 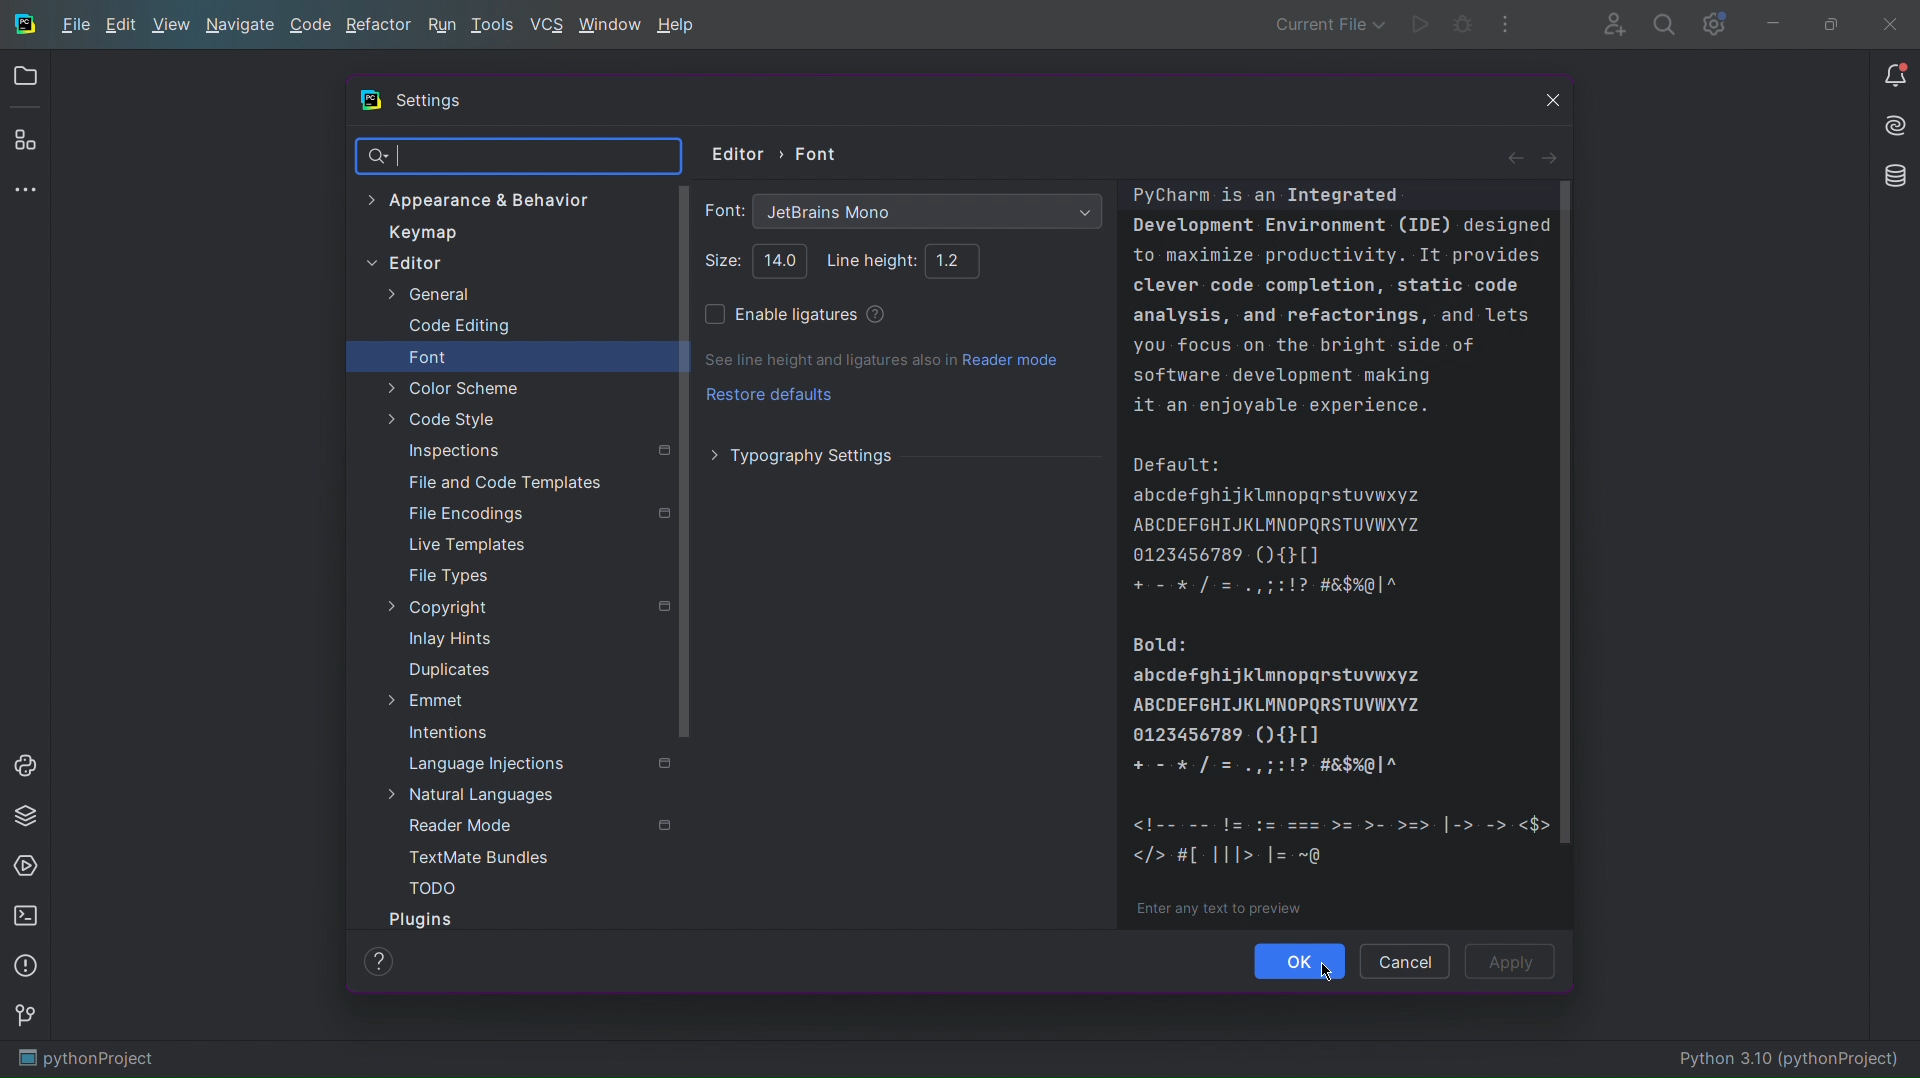 I want to click on Font, so click(x=722, y=210).